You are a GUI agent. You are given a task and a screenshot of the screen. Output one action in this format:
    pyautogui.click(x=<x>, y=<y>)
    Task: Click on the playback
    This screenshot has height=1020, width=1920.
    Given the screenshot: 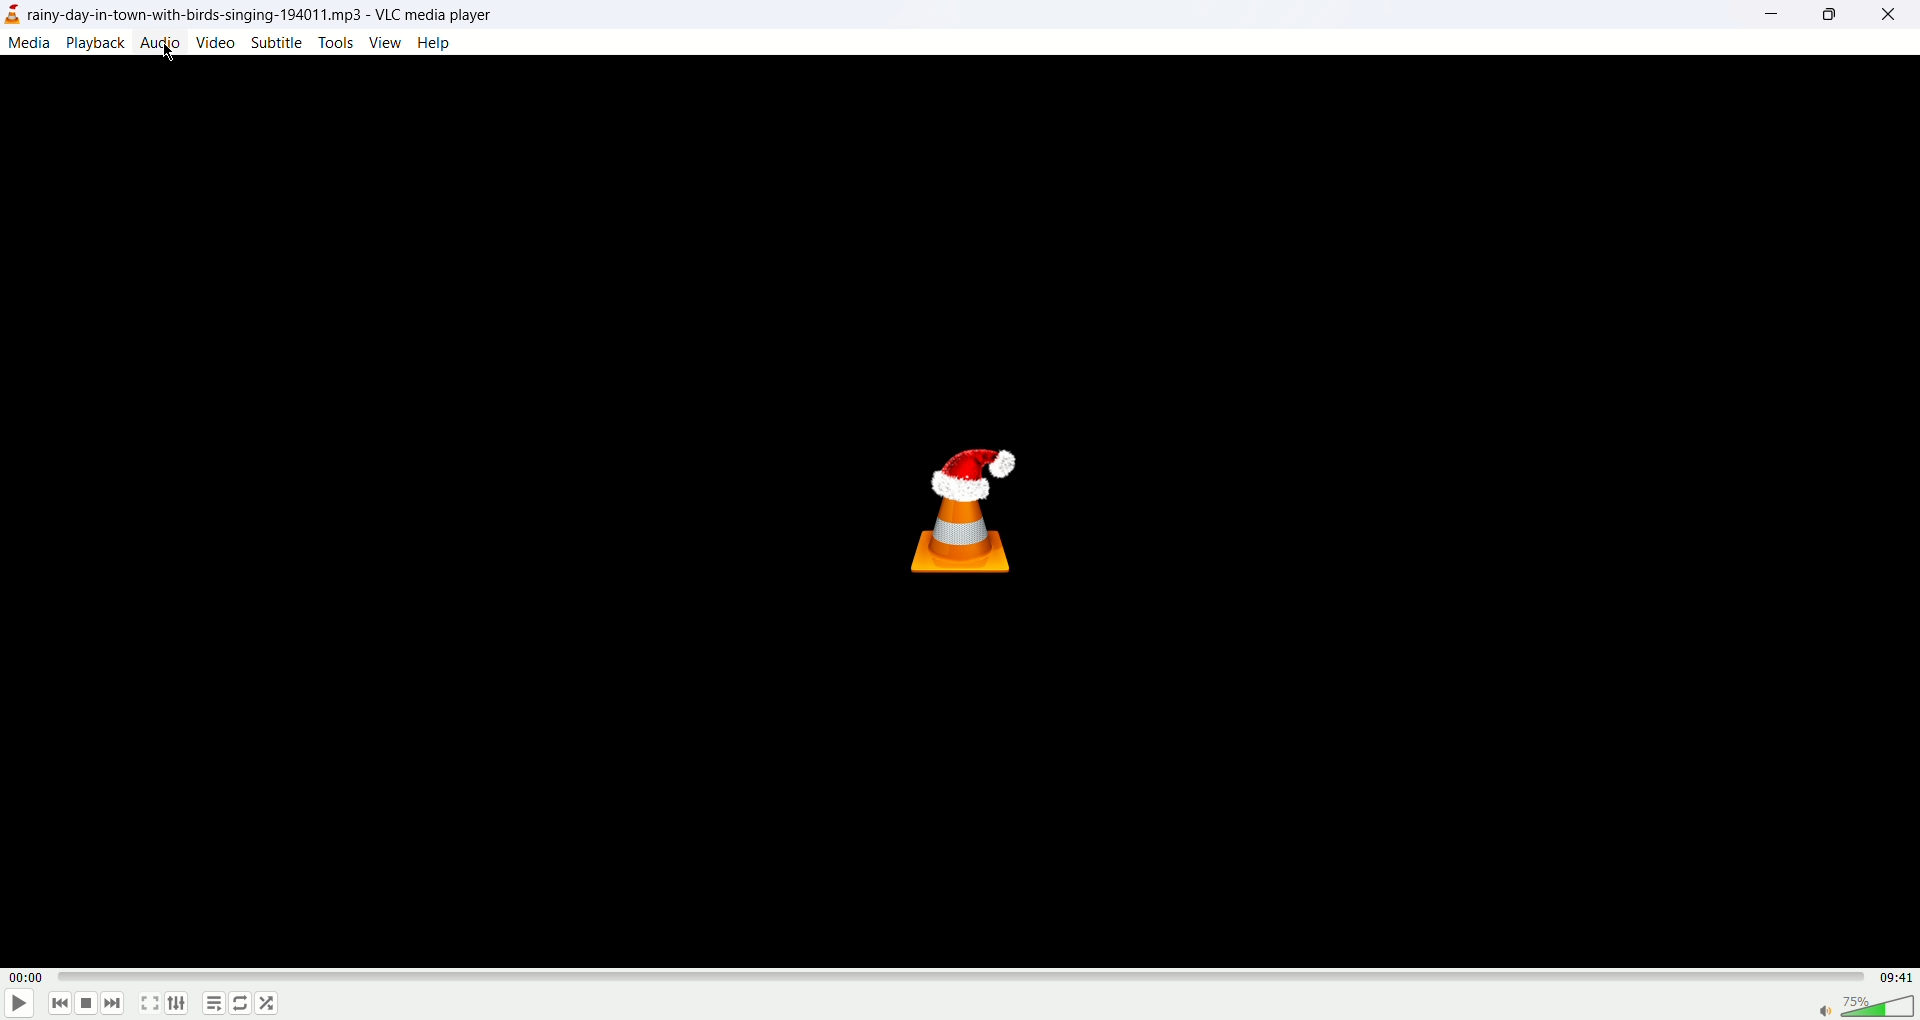 What is the action you would take?
    pyautogui.click(x=98, y=42)
    